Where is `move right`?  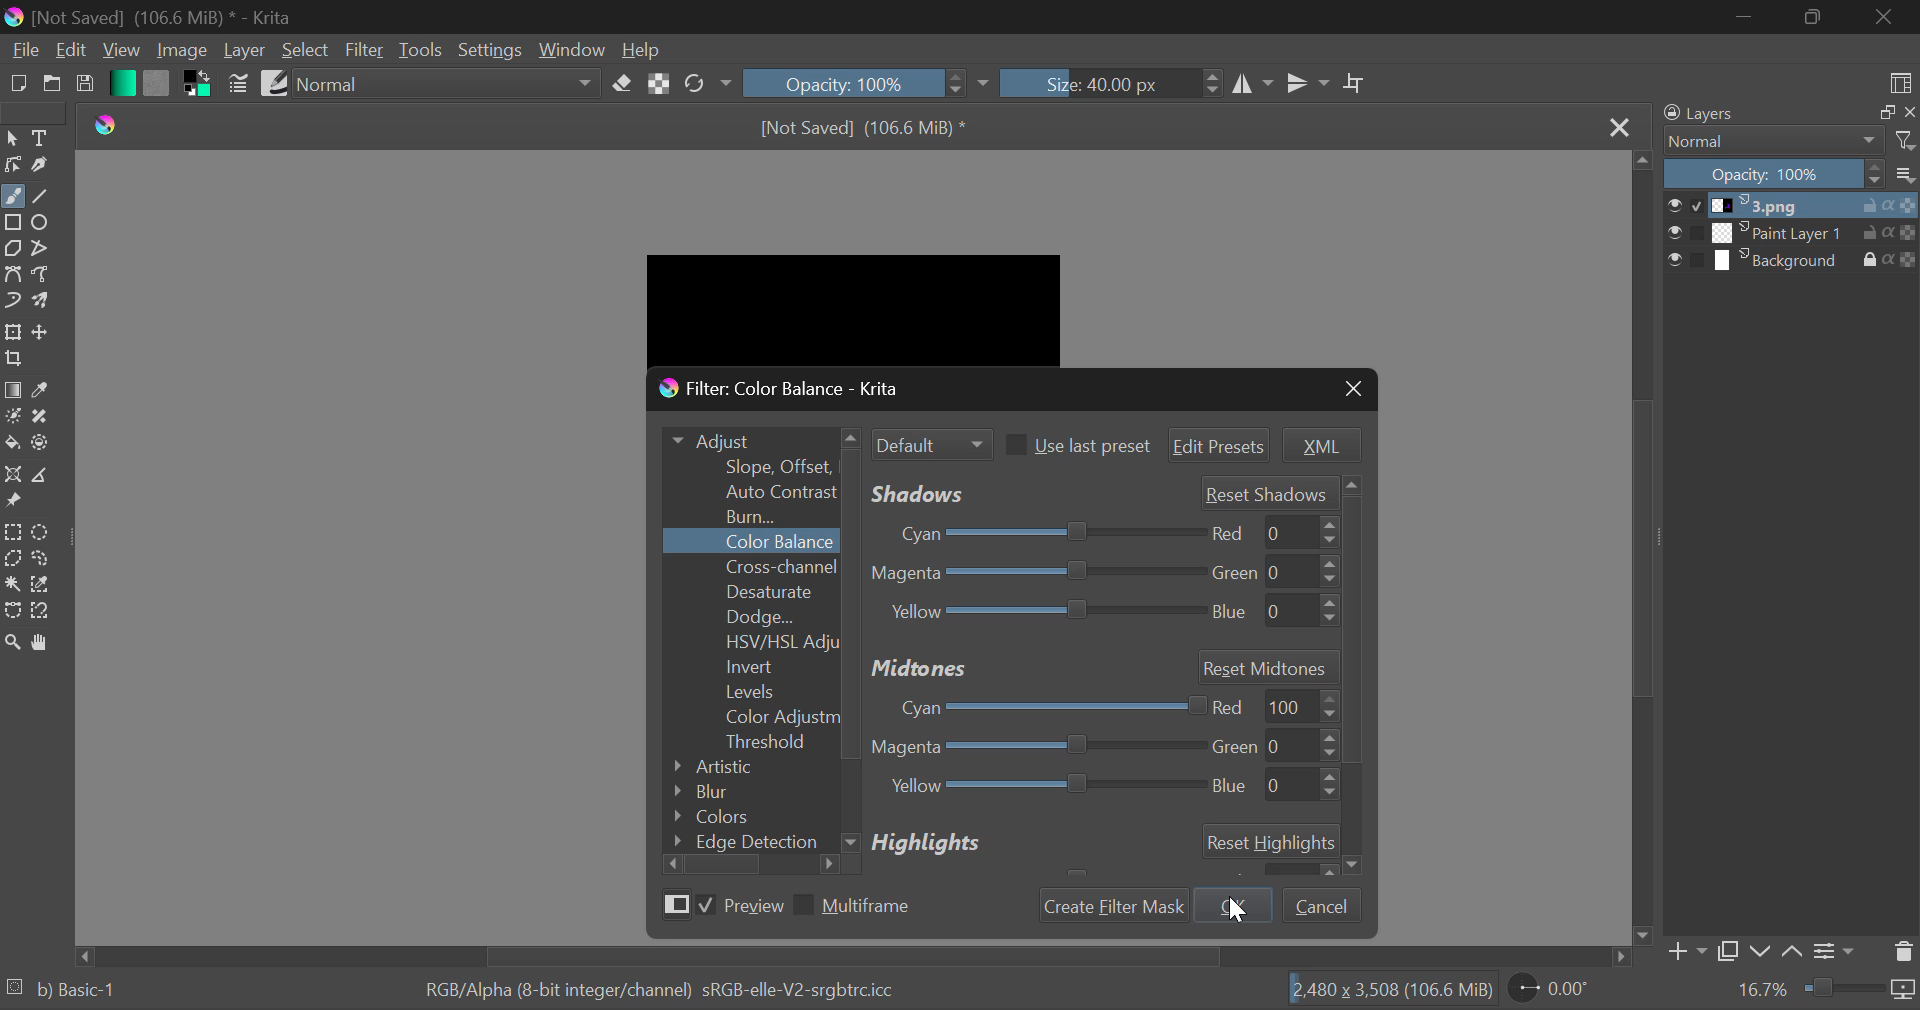 move right is located at coordinates (84, 958).